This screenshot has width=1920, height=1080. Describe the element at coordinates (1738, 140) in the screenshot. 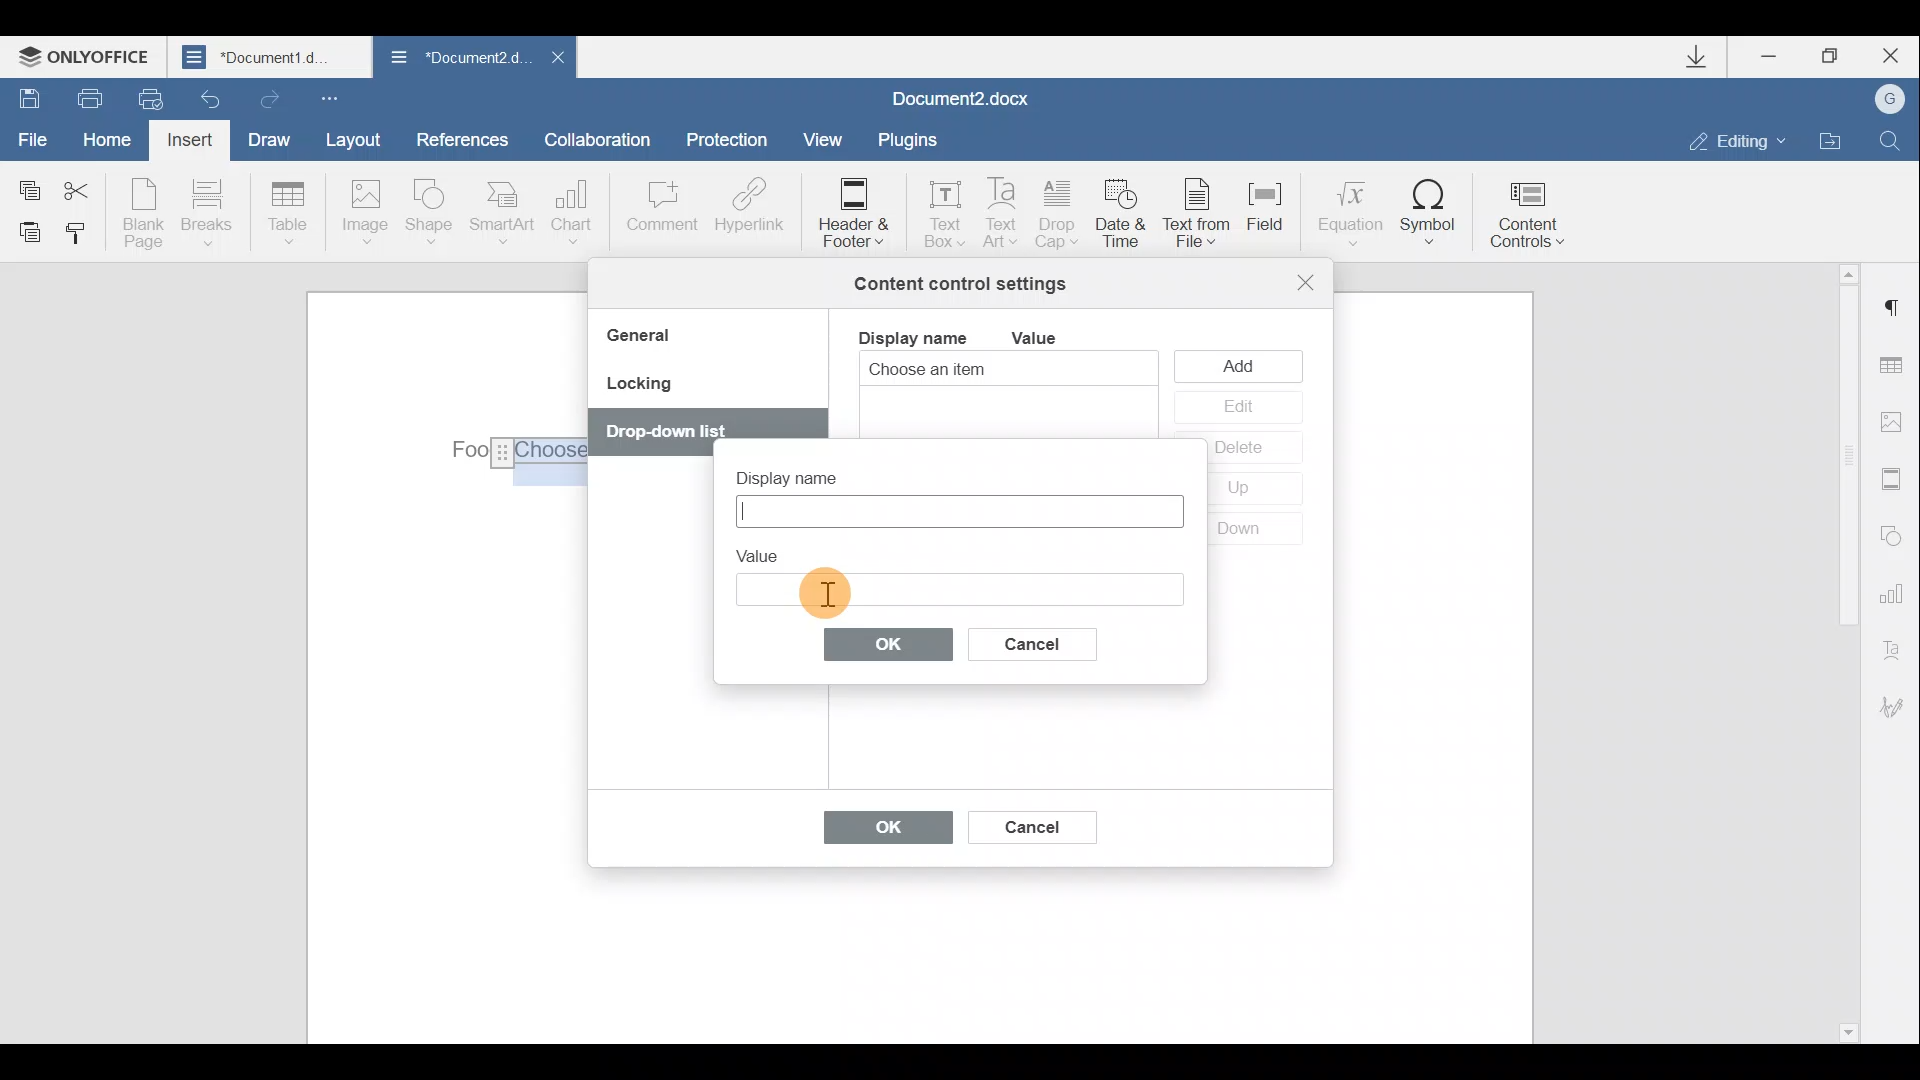

I see `Editing mode` at that location.